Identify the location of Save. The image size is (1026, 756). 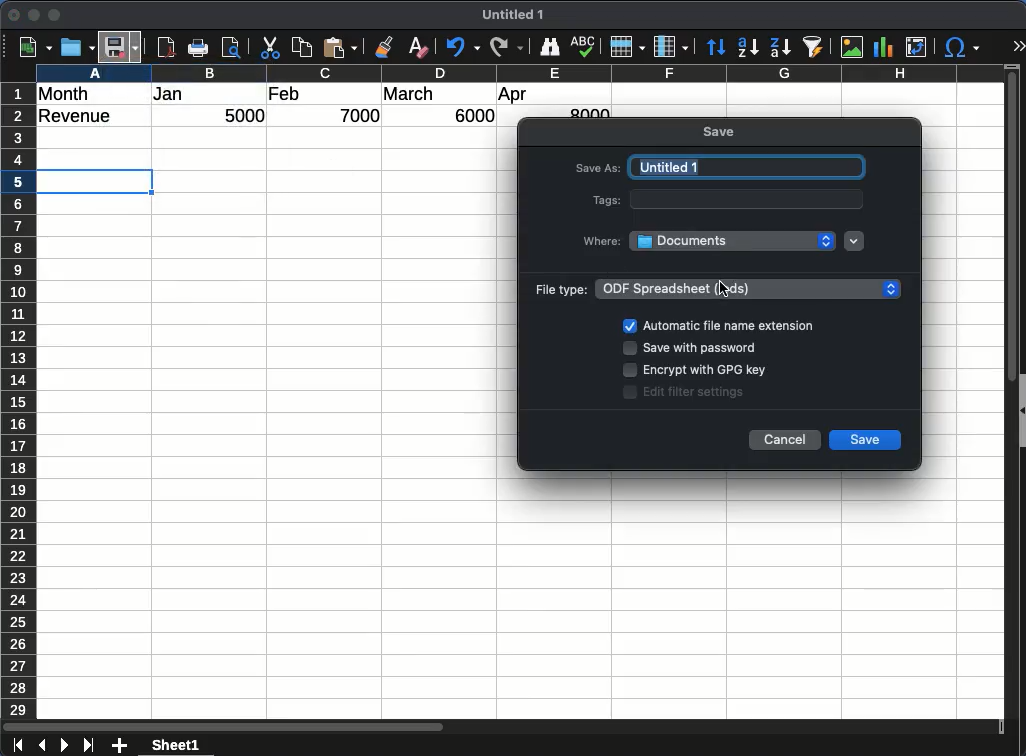
(123, 44).